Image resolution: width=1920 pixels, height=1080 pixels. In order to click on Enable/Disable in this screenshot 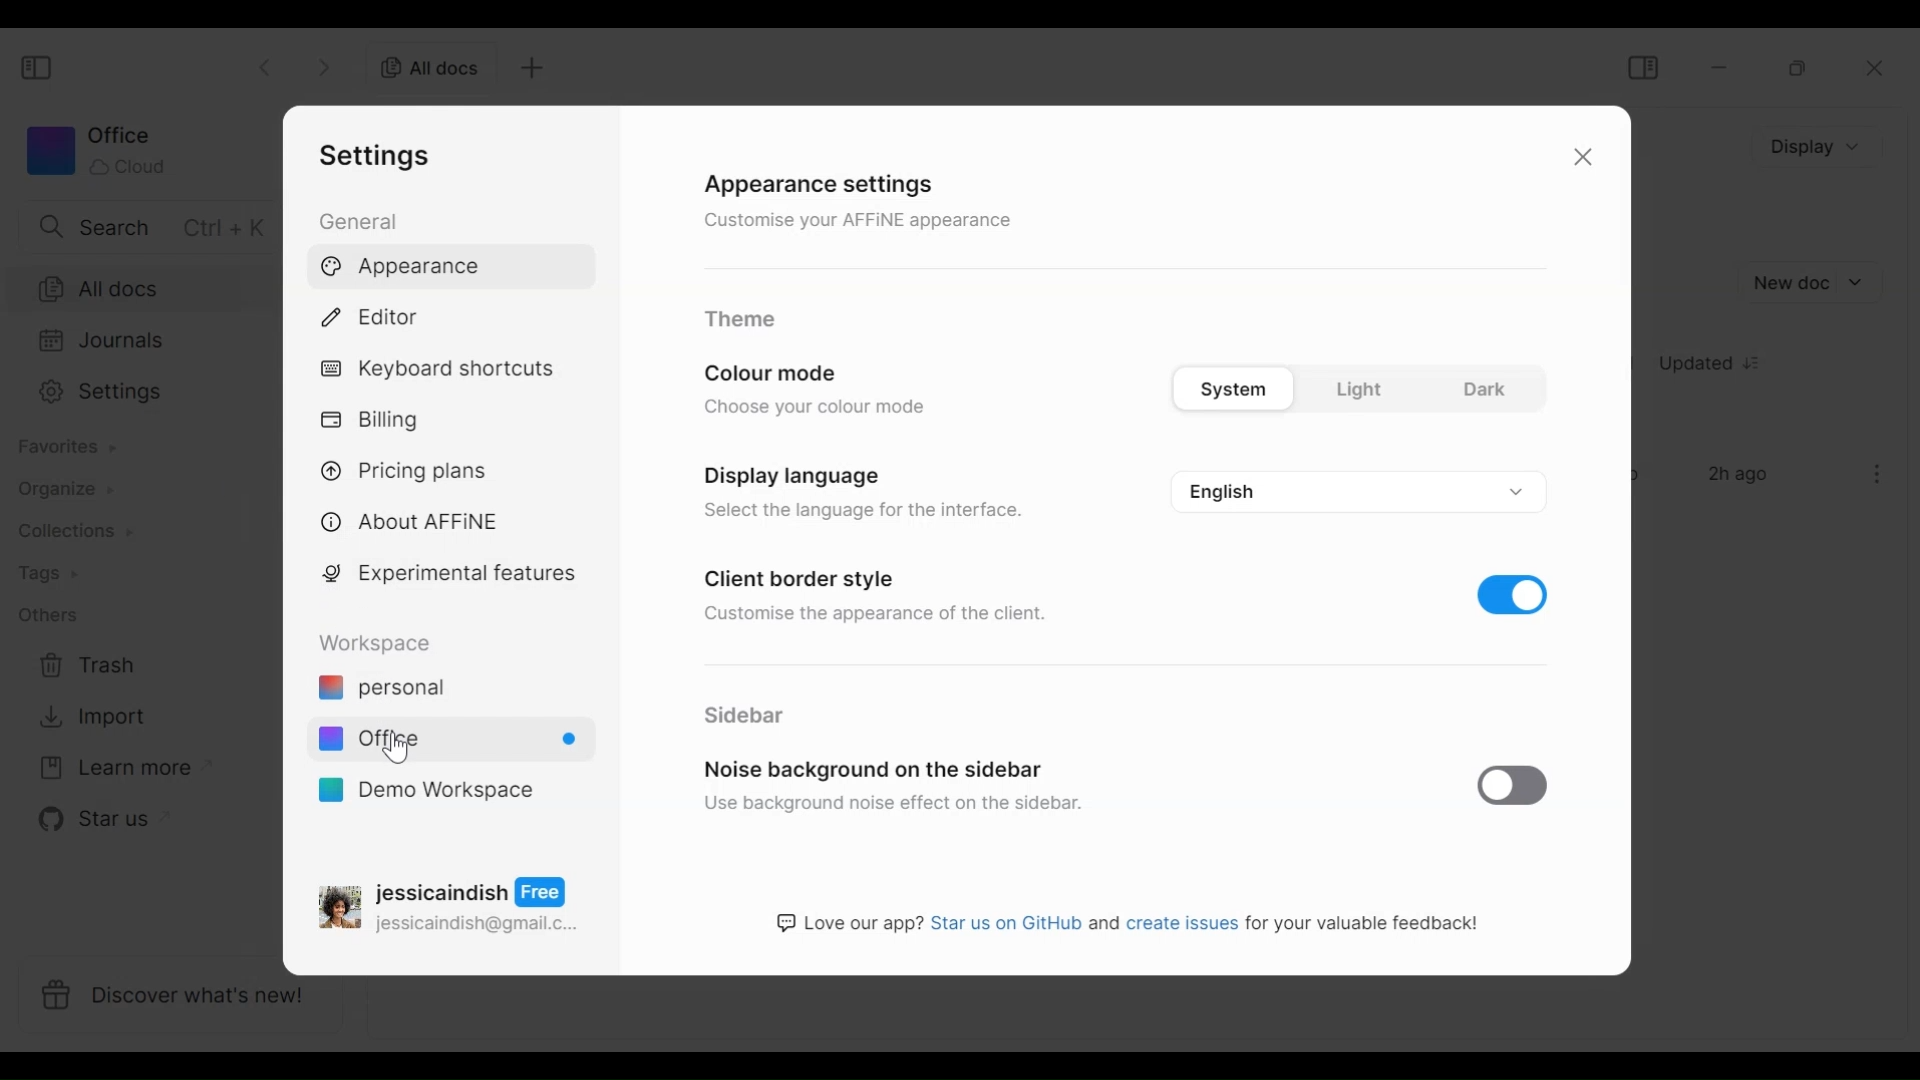, I will do `click(1516, 784)`.